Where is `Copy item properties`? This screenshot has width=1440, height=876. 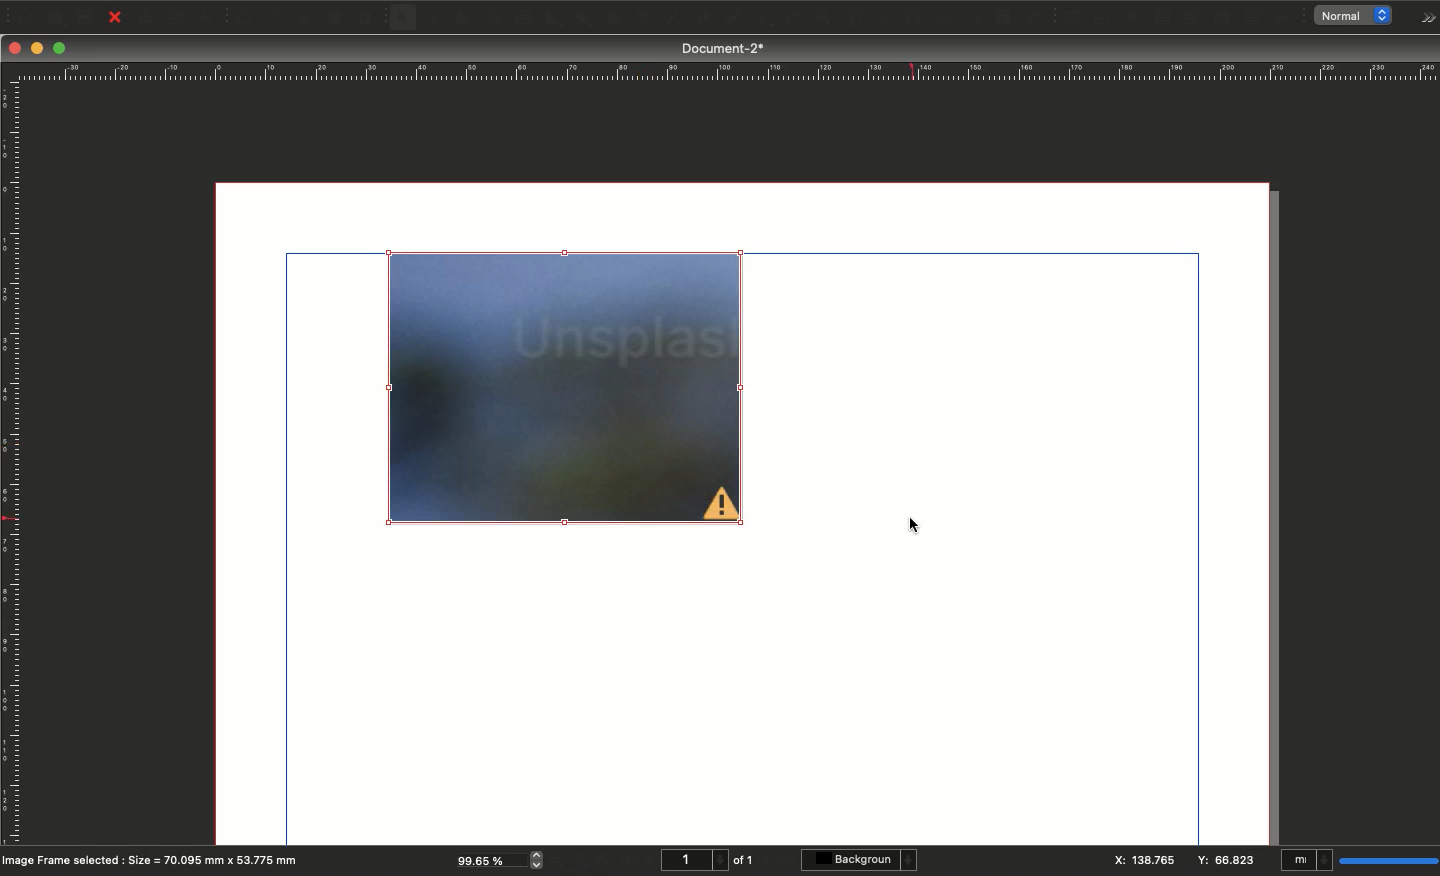 Copy item properties is located at coordinates (1000, 19).